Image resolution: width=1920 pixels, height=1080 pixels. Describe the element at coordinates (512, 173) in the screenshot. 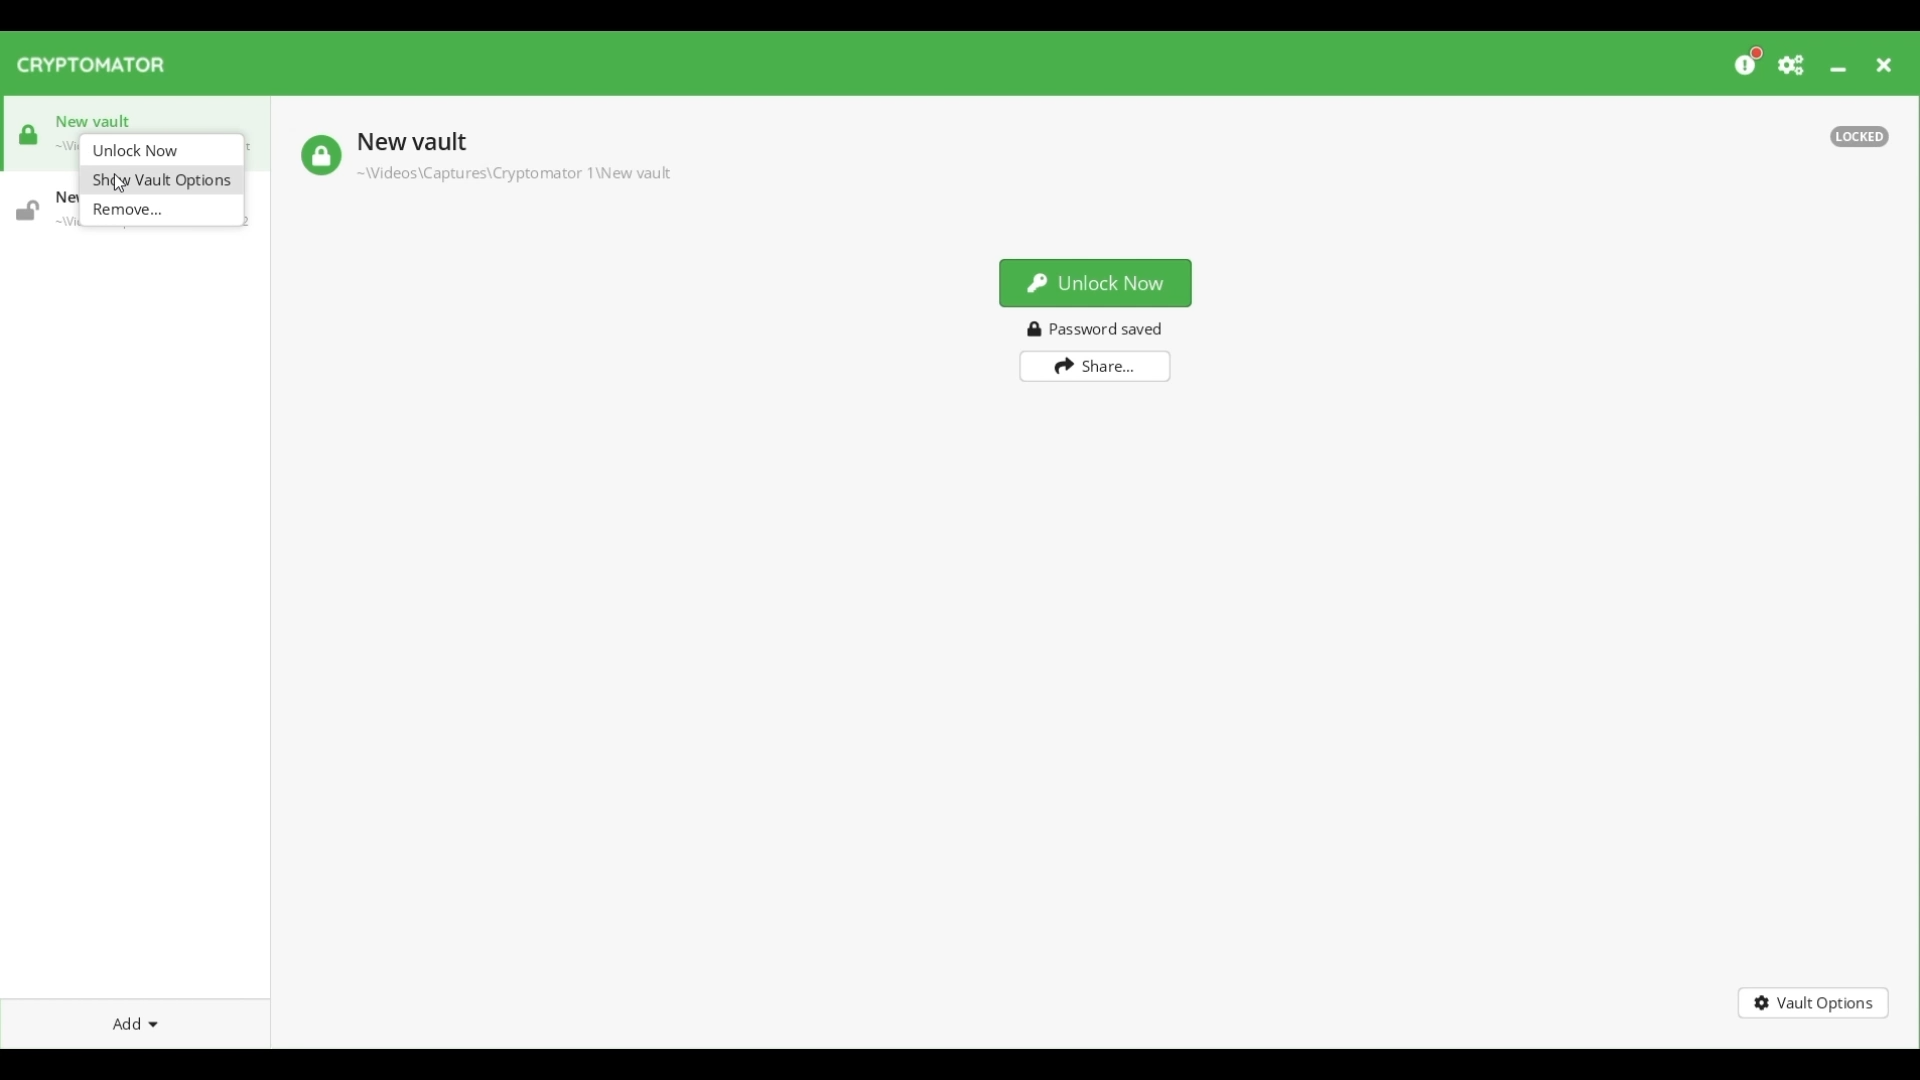

I see `Location of selected vault` at that location.